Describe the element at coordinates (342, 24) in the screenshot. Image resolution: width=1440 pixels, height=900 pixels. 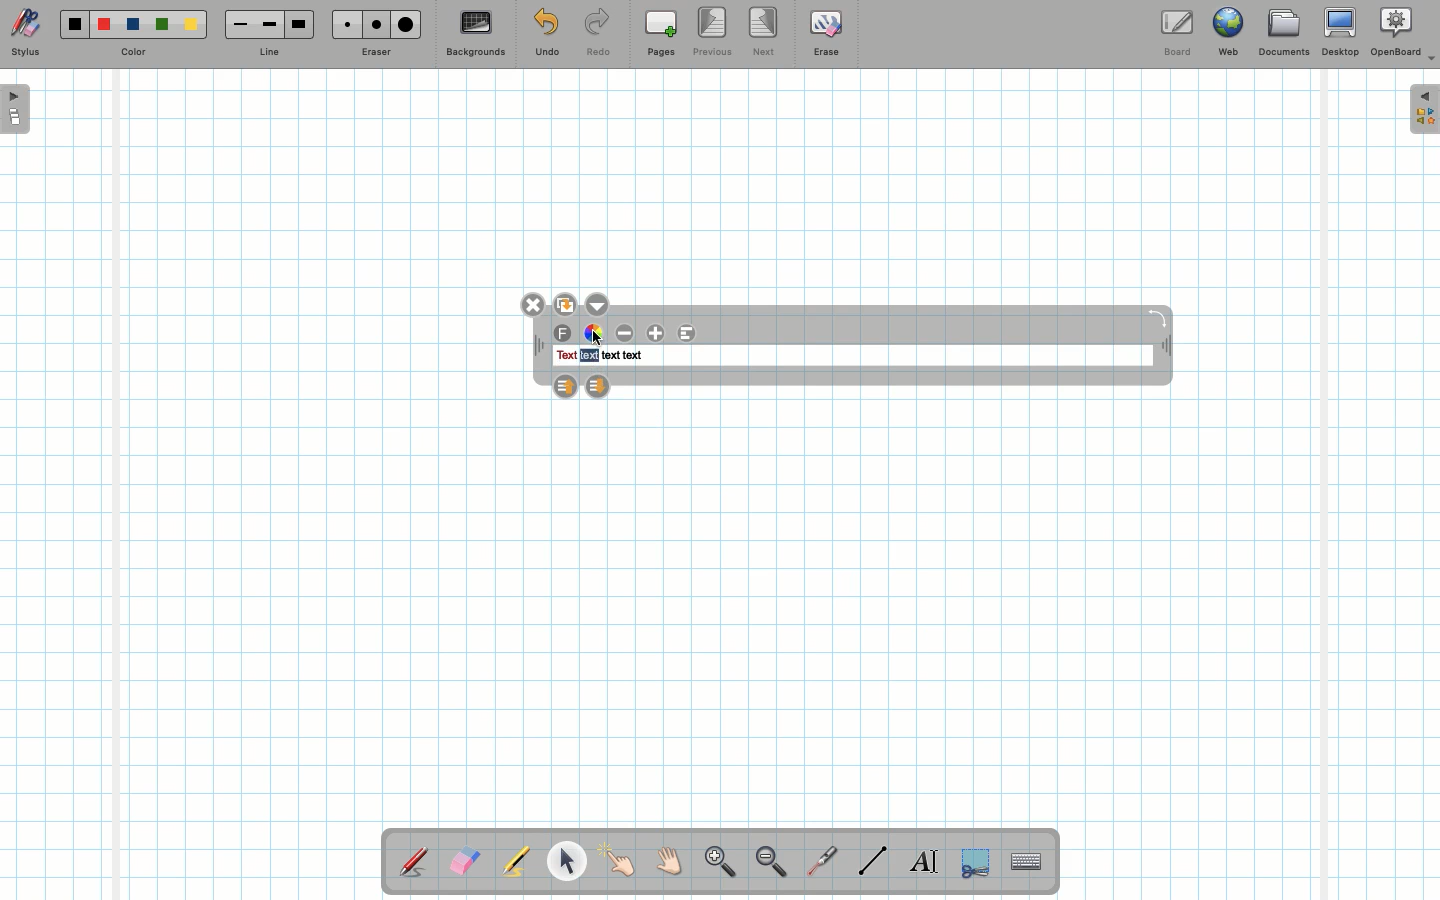
I see `Small eraser` at that location.